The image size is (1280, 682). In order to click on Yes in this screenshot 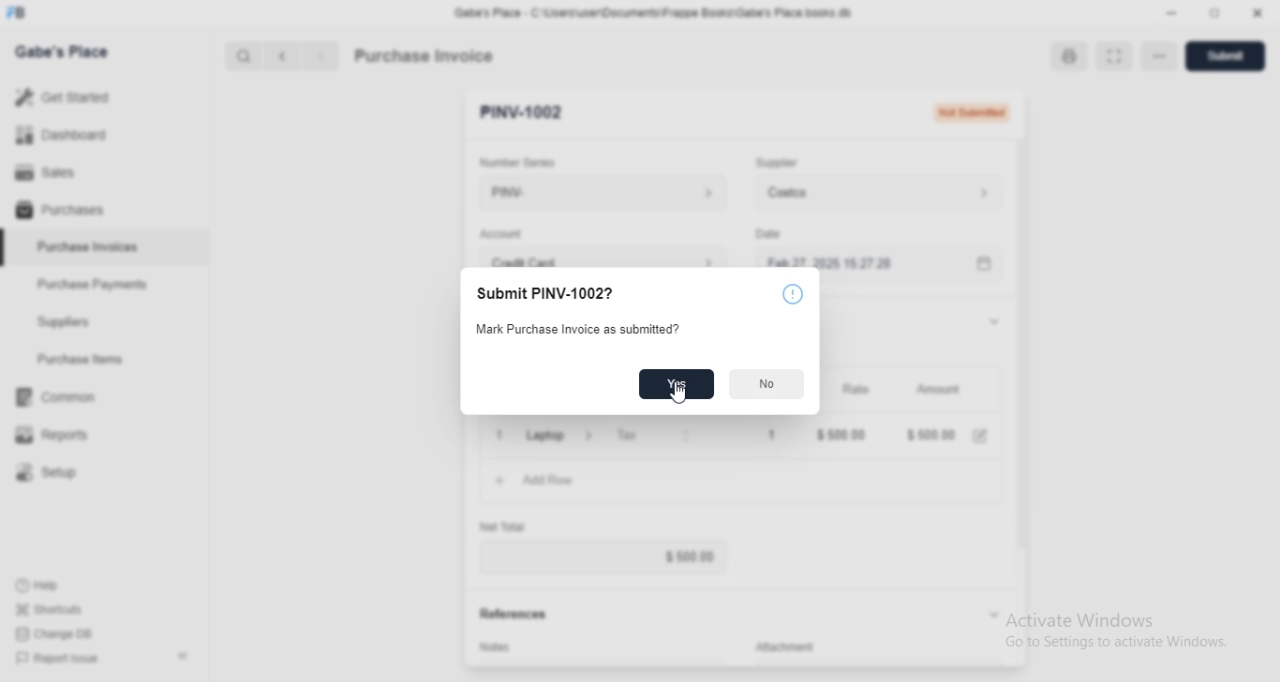, I will do `click(677, 384)`.